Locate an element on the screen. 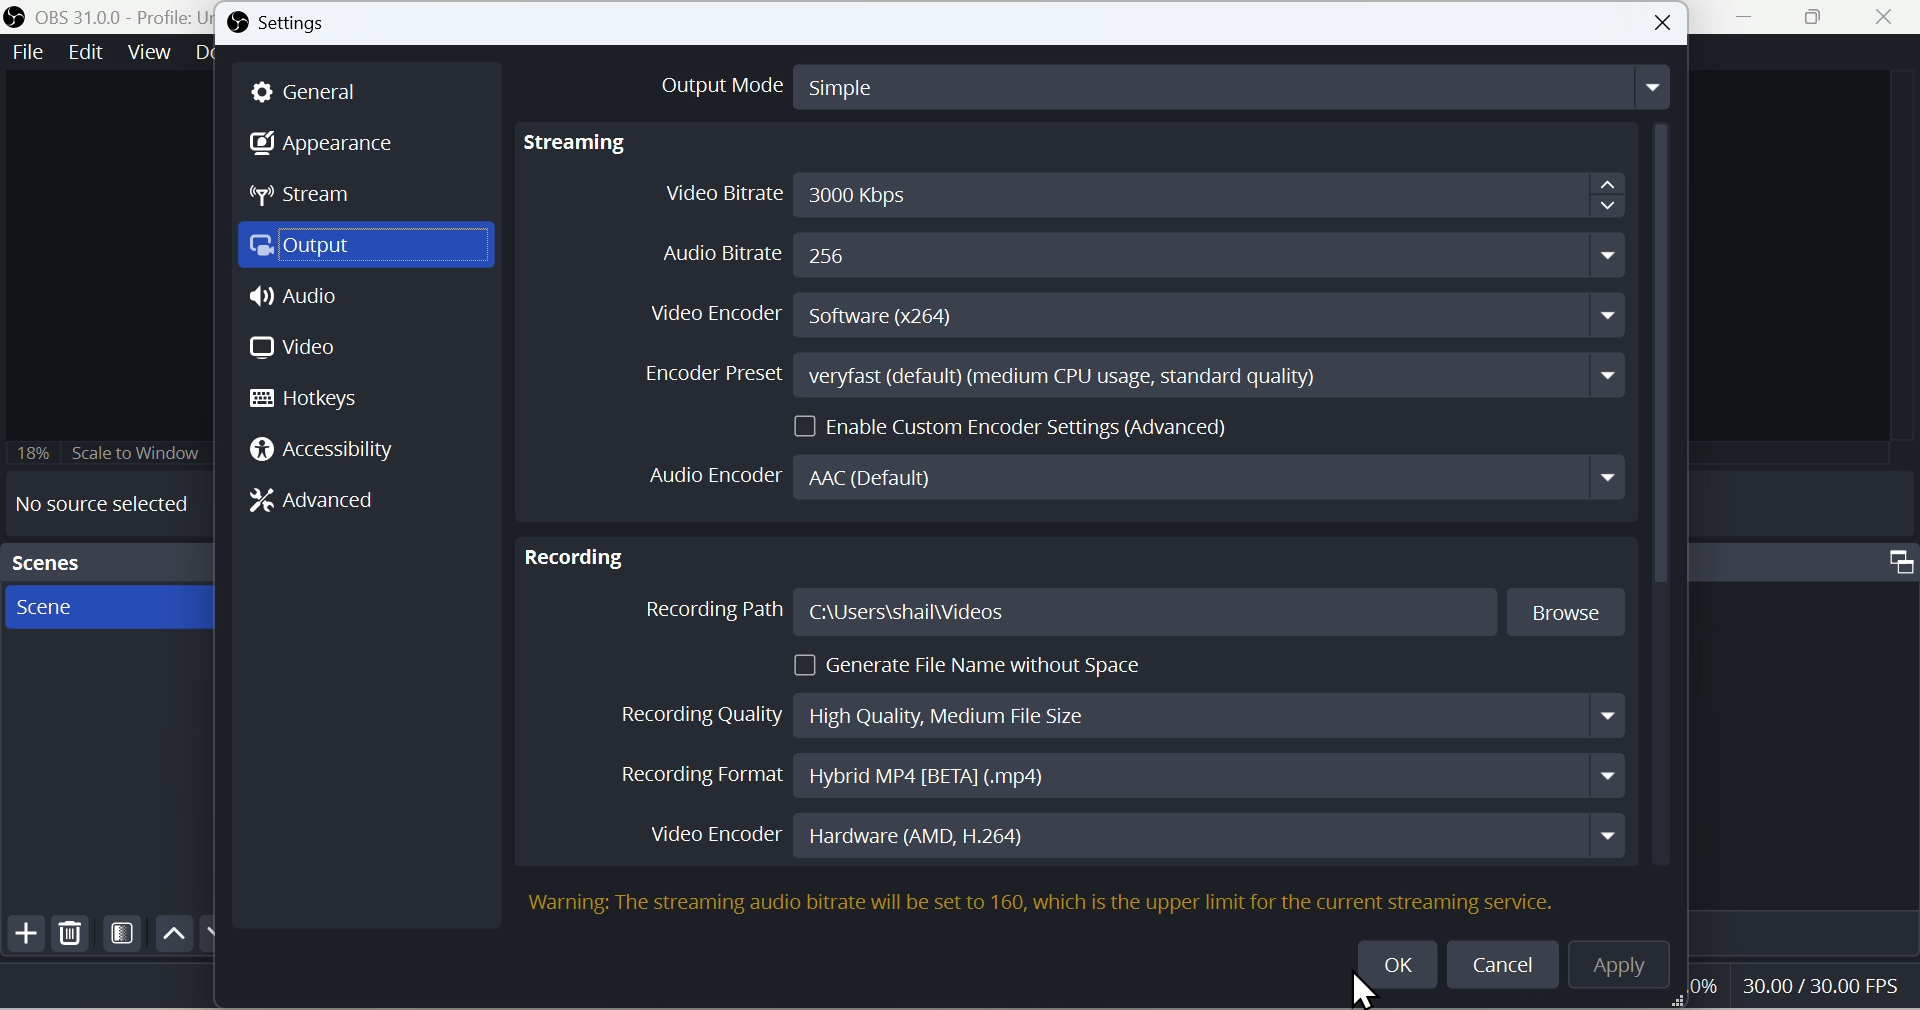  Audio Bitrate is located at coordinates (1123, 253).